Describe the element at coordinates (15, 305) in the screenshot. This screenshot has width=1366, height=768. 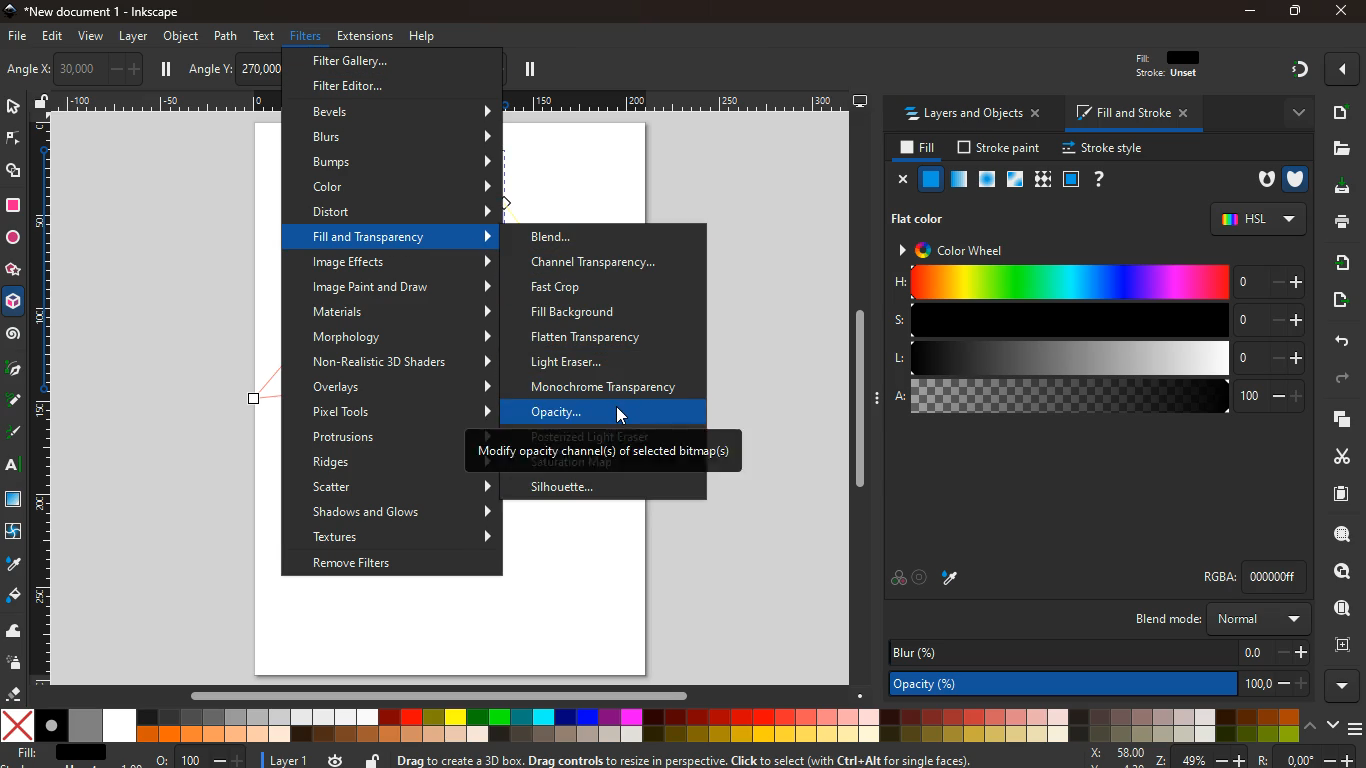
I see `3d tool` at that location.